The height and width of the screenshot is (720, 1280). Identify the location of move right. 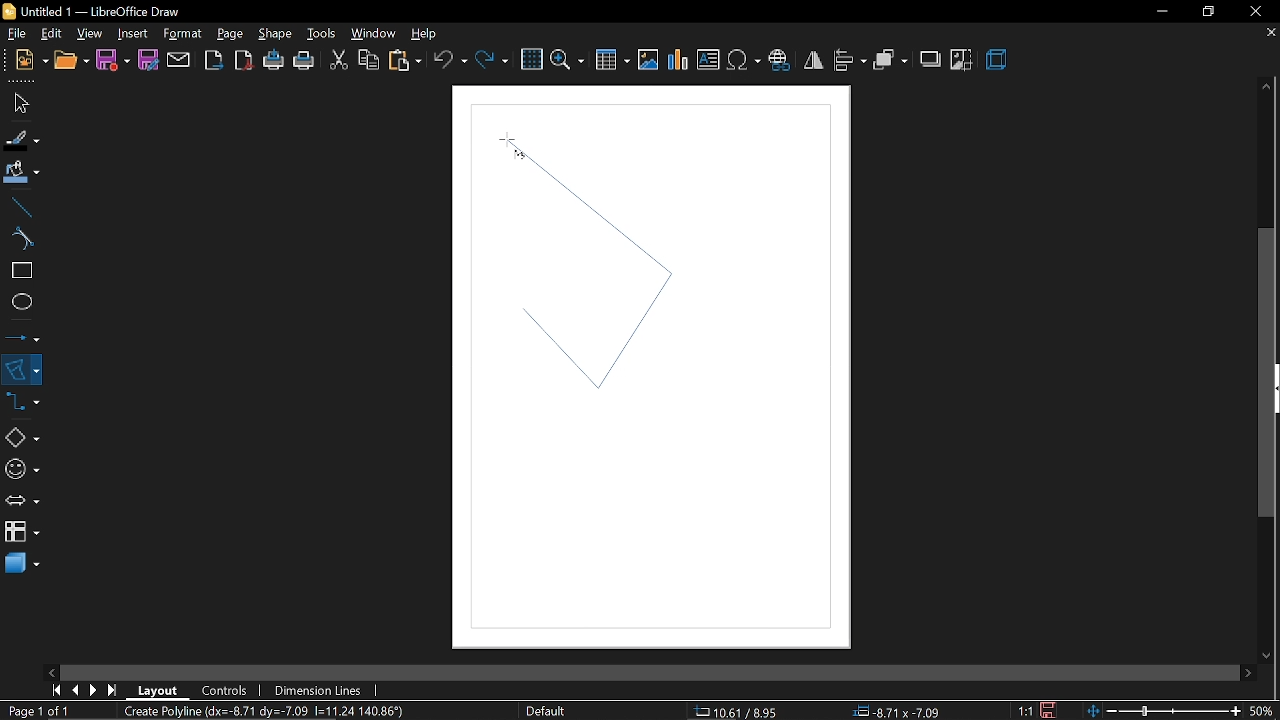
(1245, 670).